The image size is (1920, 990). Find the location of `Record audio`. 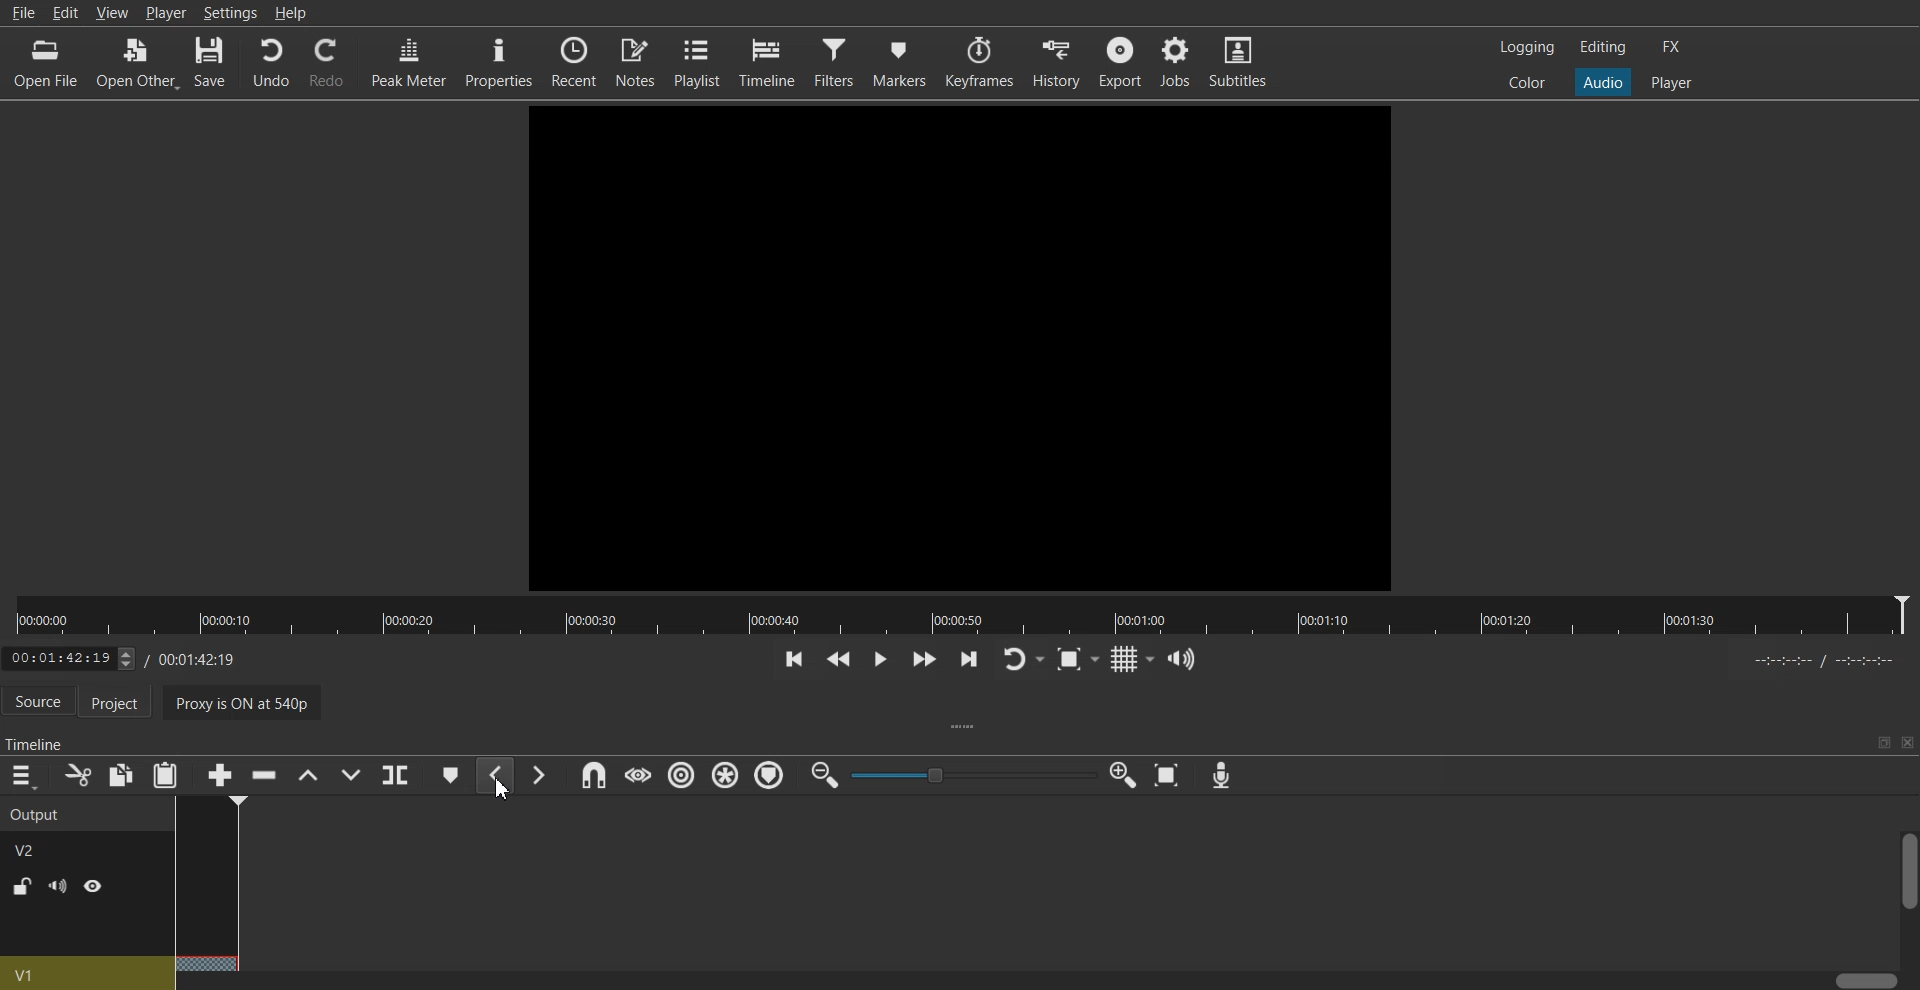

Record audio is located at coordinates (1220, 775).